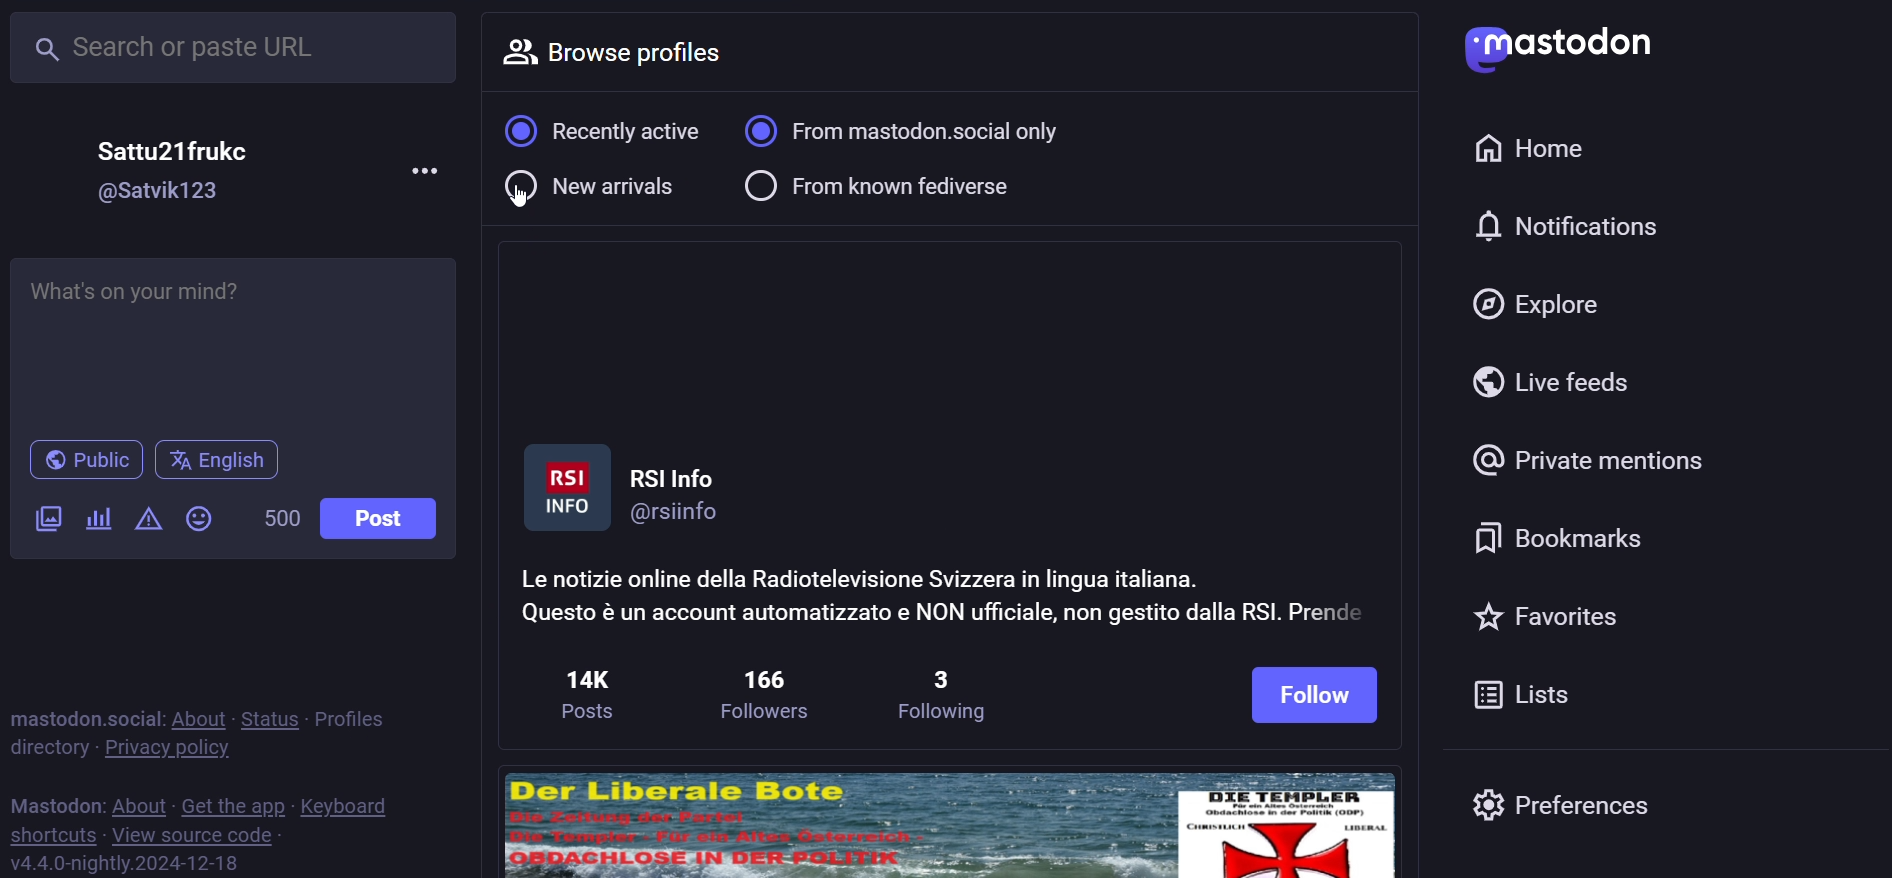  What do you see at coordinates (98, 520) in the screenshot?
I see `poll` at bounding box center [98, 520].